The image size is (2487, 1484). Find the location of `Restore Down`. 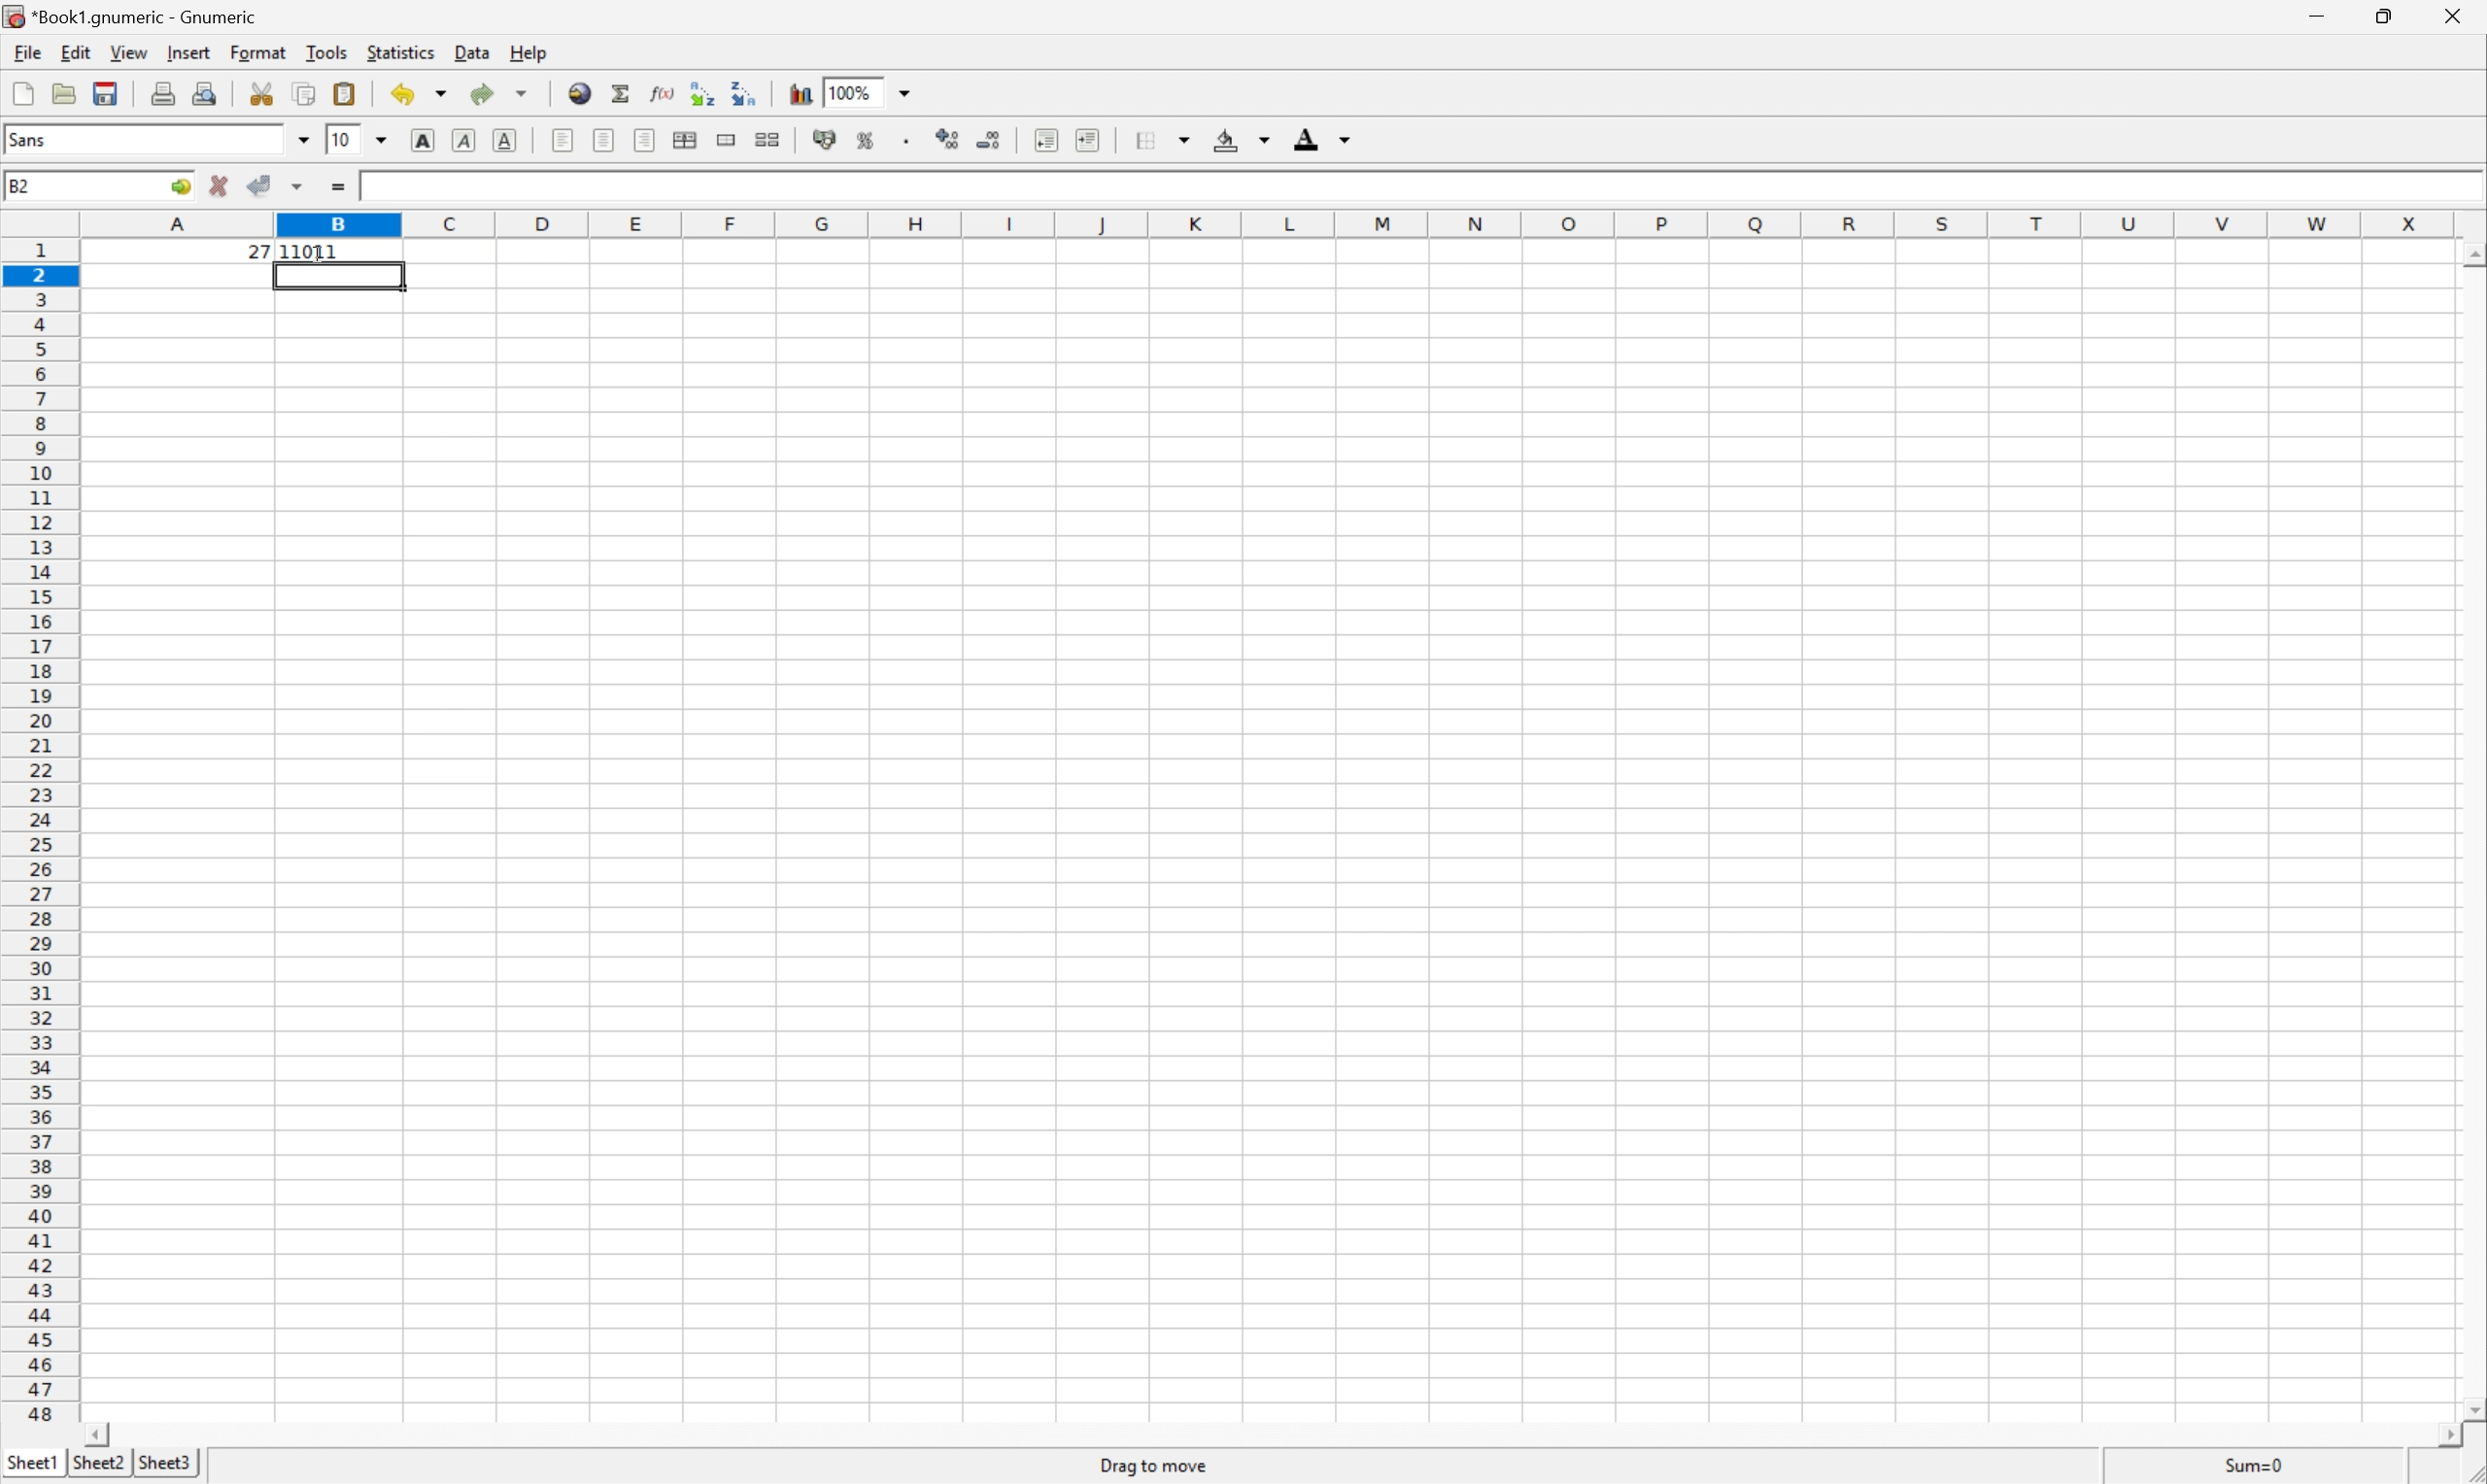

Restore Down is located at coordinates (2381, 17).